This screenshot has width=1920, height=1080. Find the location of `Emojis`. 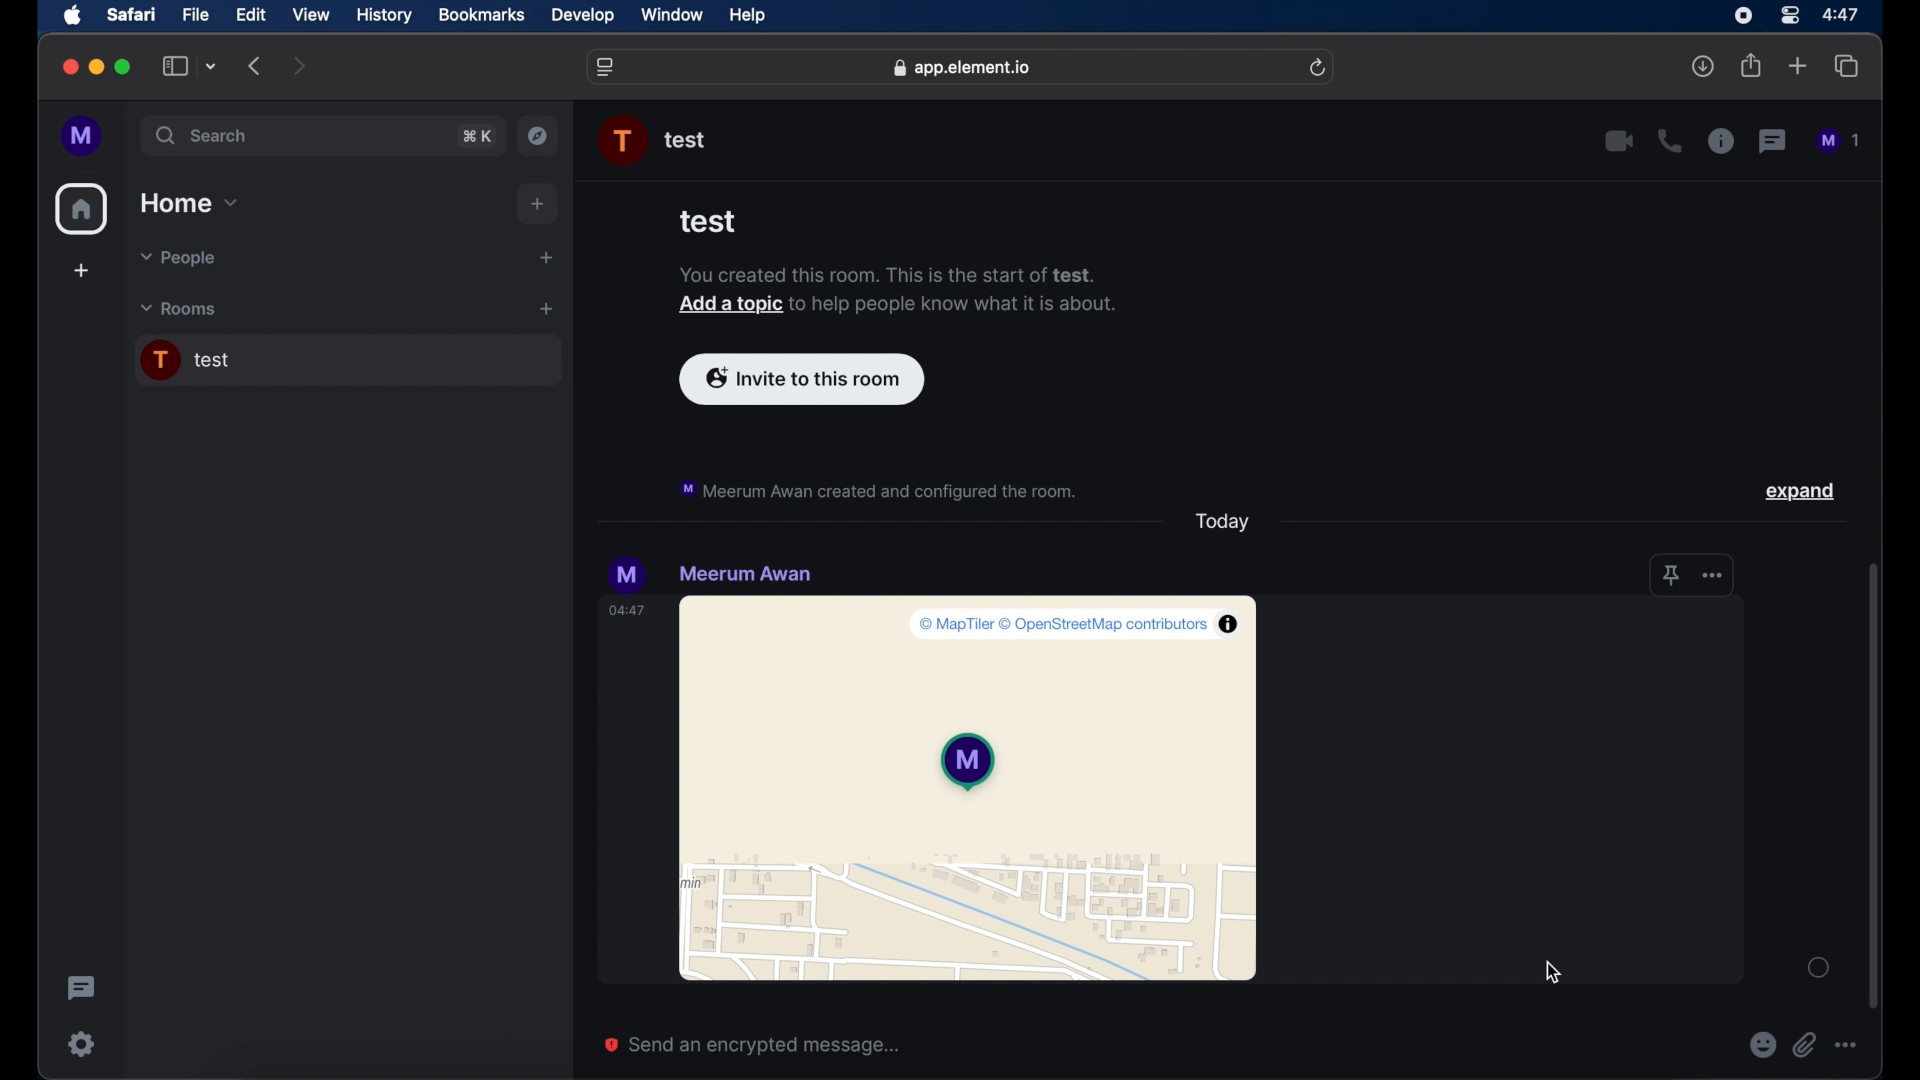

Emojis is located at coordinates (1762, 1045).